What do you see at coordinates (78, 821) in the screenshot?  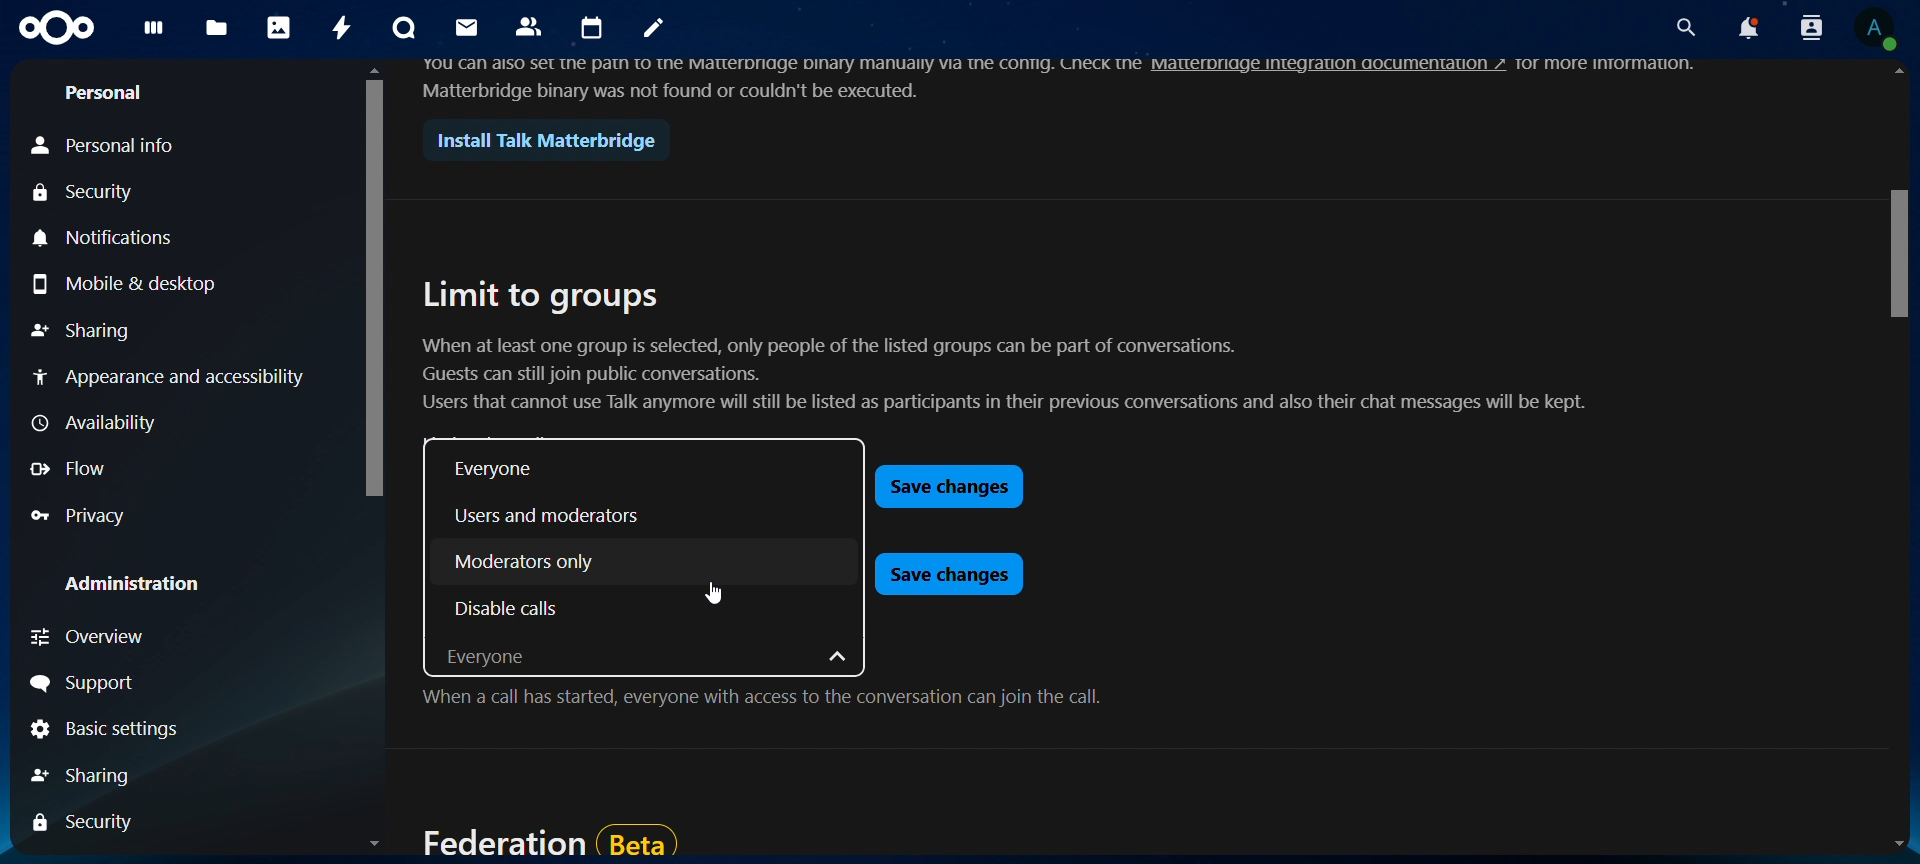 I see `sharing` at bounding box center [78, 821].